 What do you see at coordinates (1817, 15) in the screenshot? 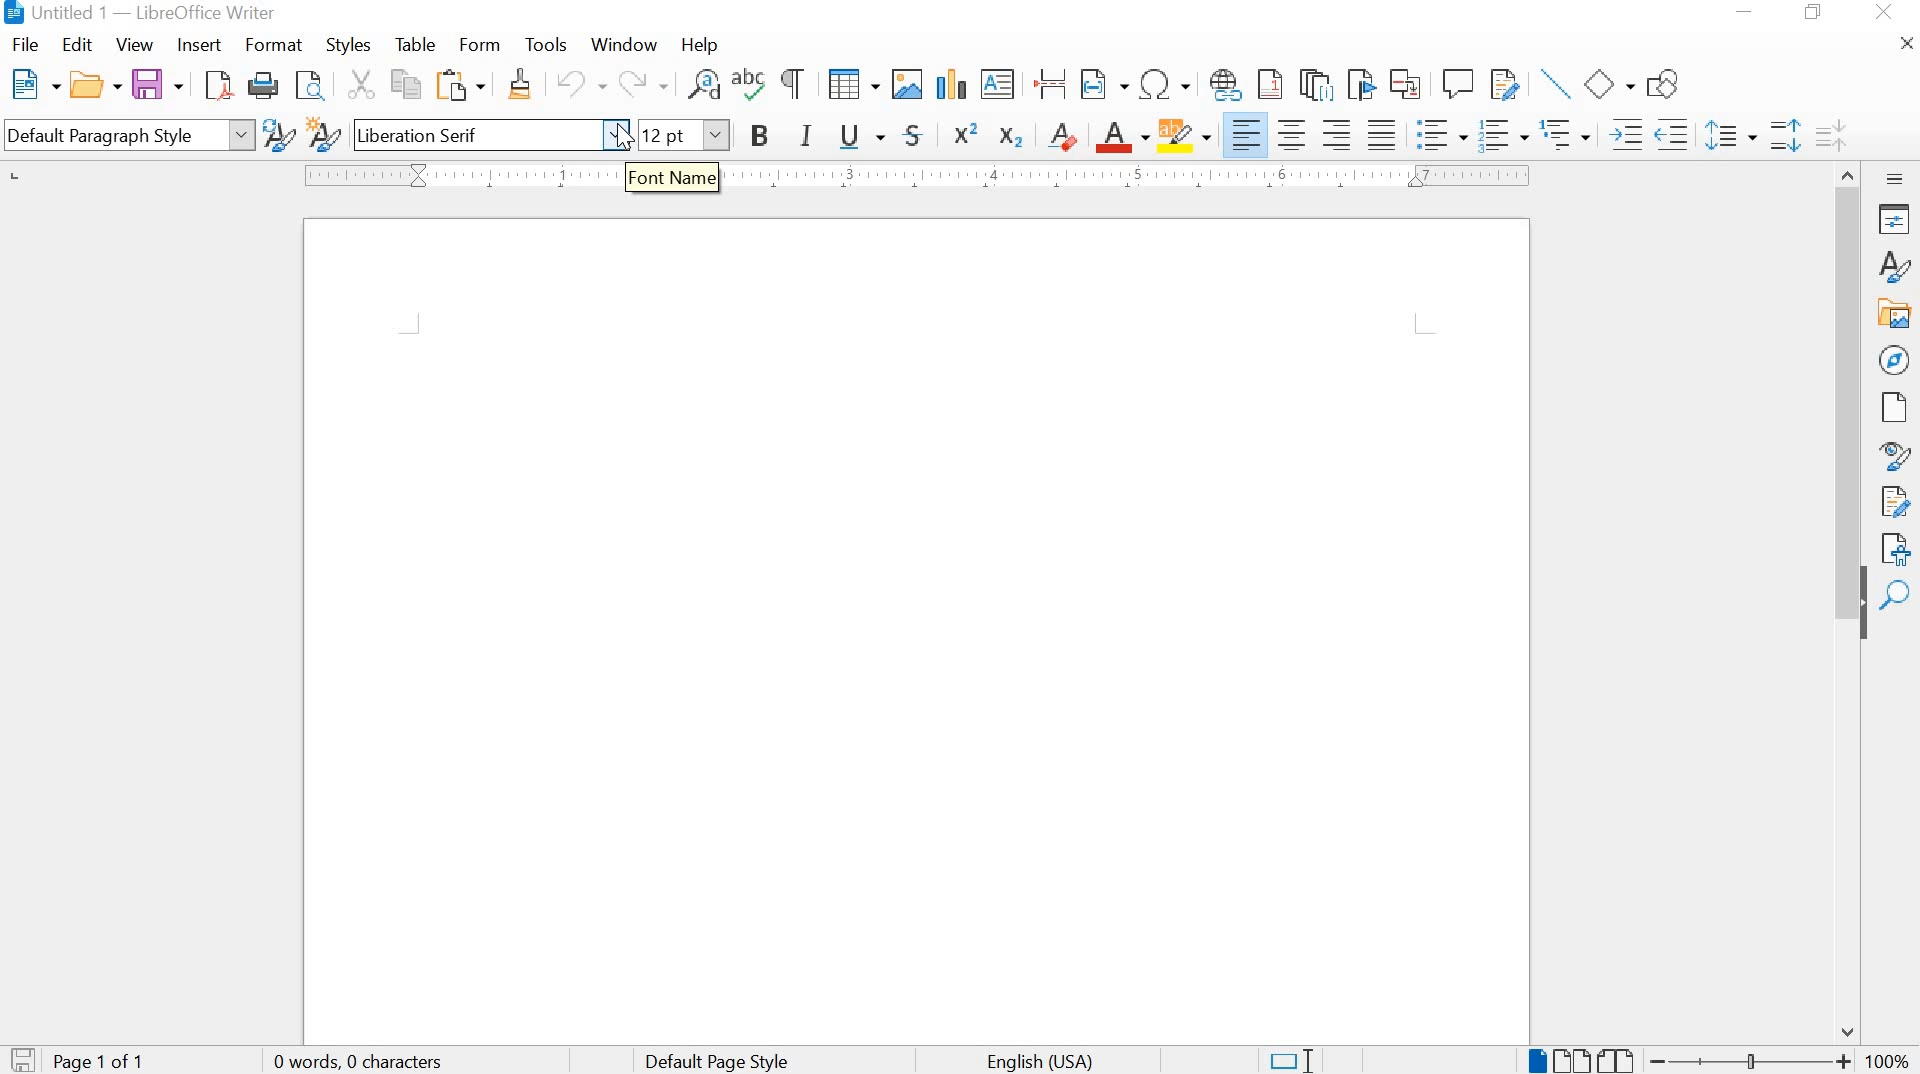
I see `RESTORE DOWN` at bounding box center [1817, 15].